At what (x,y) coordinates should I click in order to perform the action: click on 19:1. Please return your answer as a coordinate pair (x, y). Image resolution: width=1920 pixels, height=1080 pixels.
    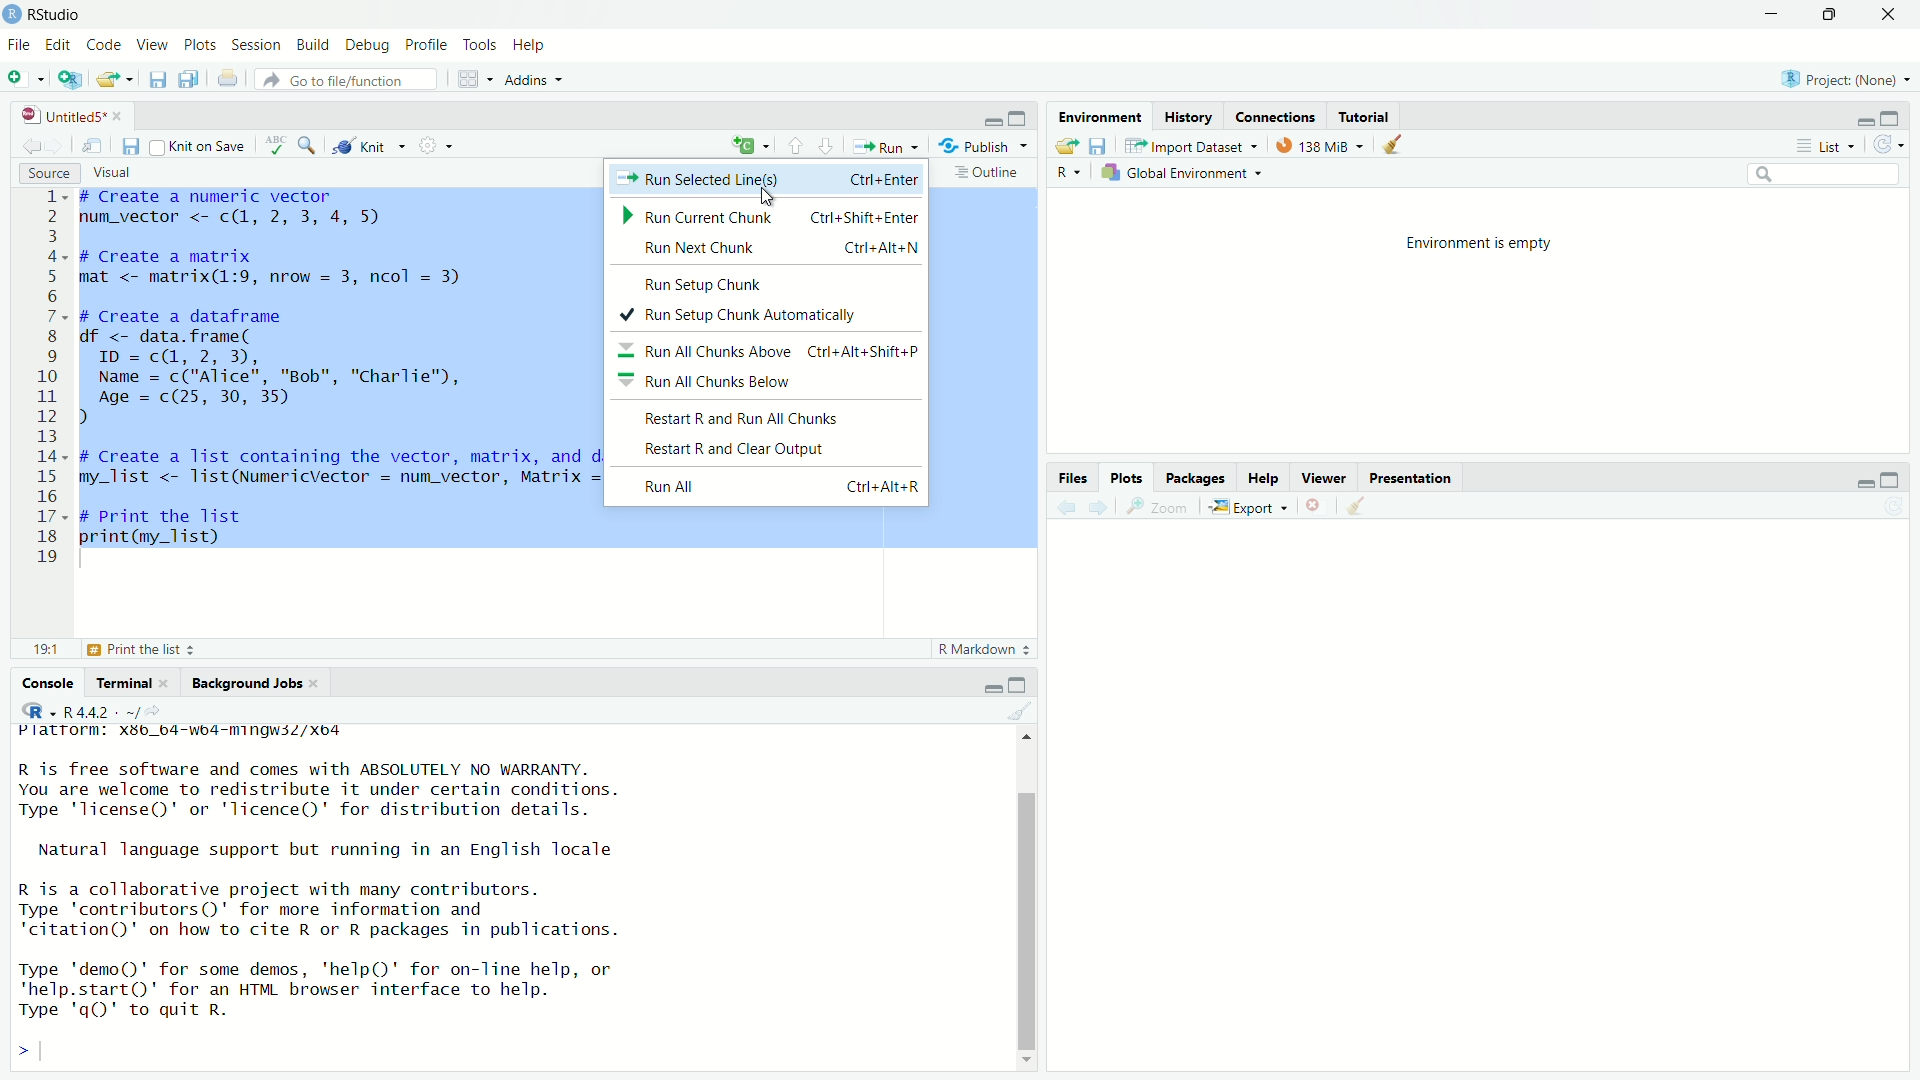
    Looking at the image, I should click on (48, 650).